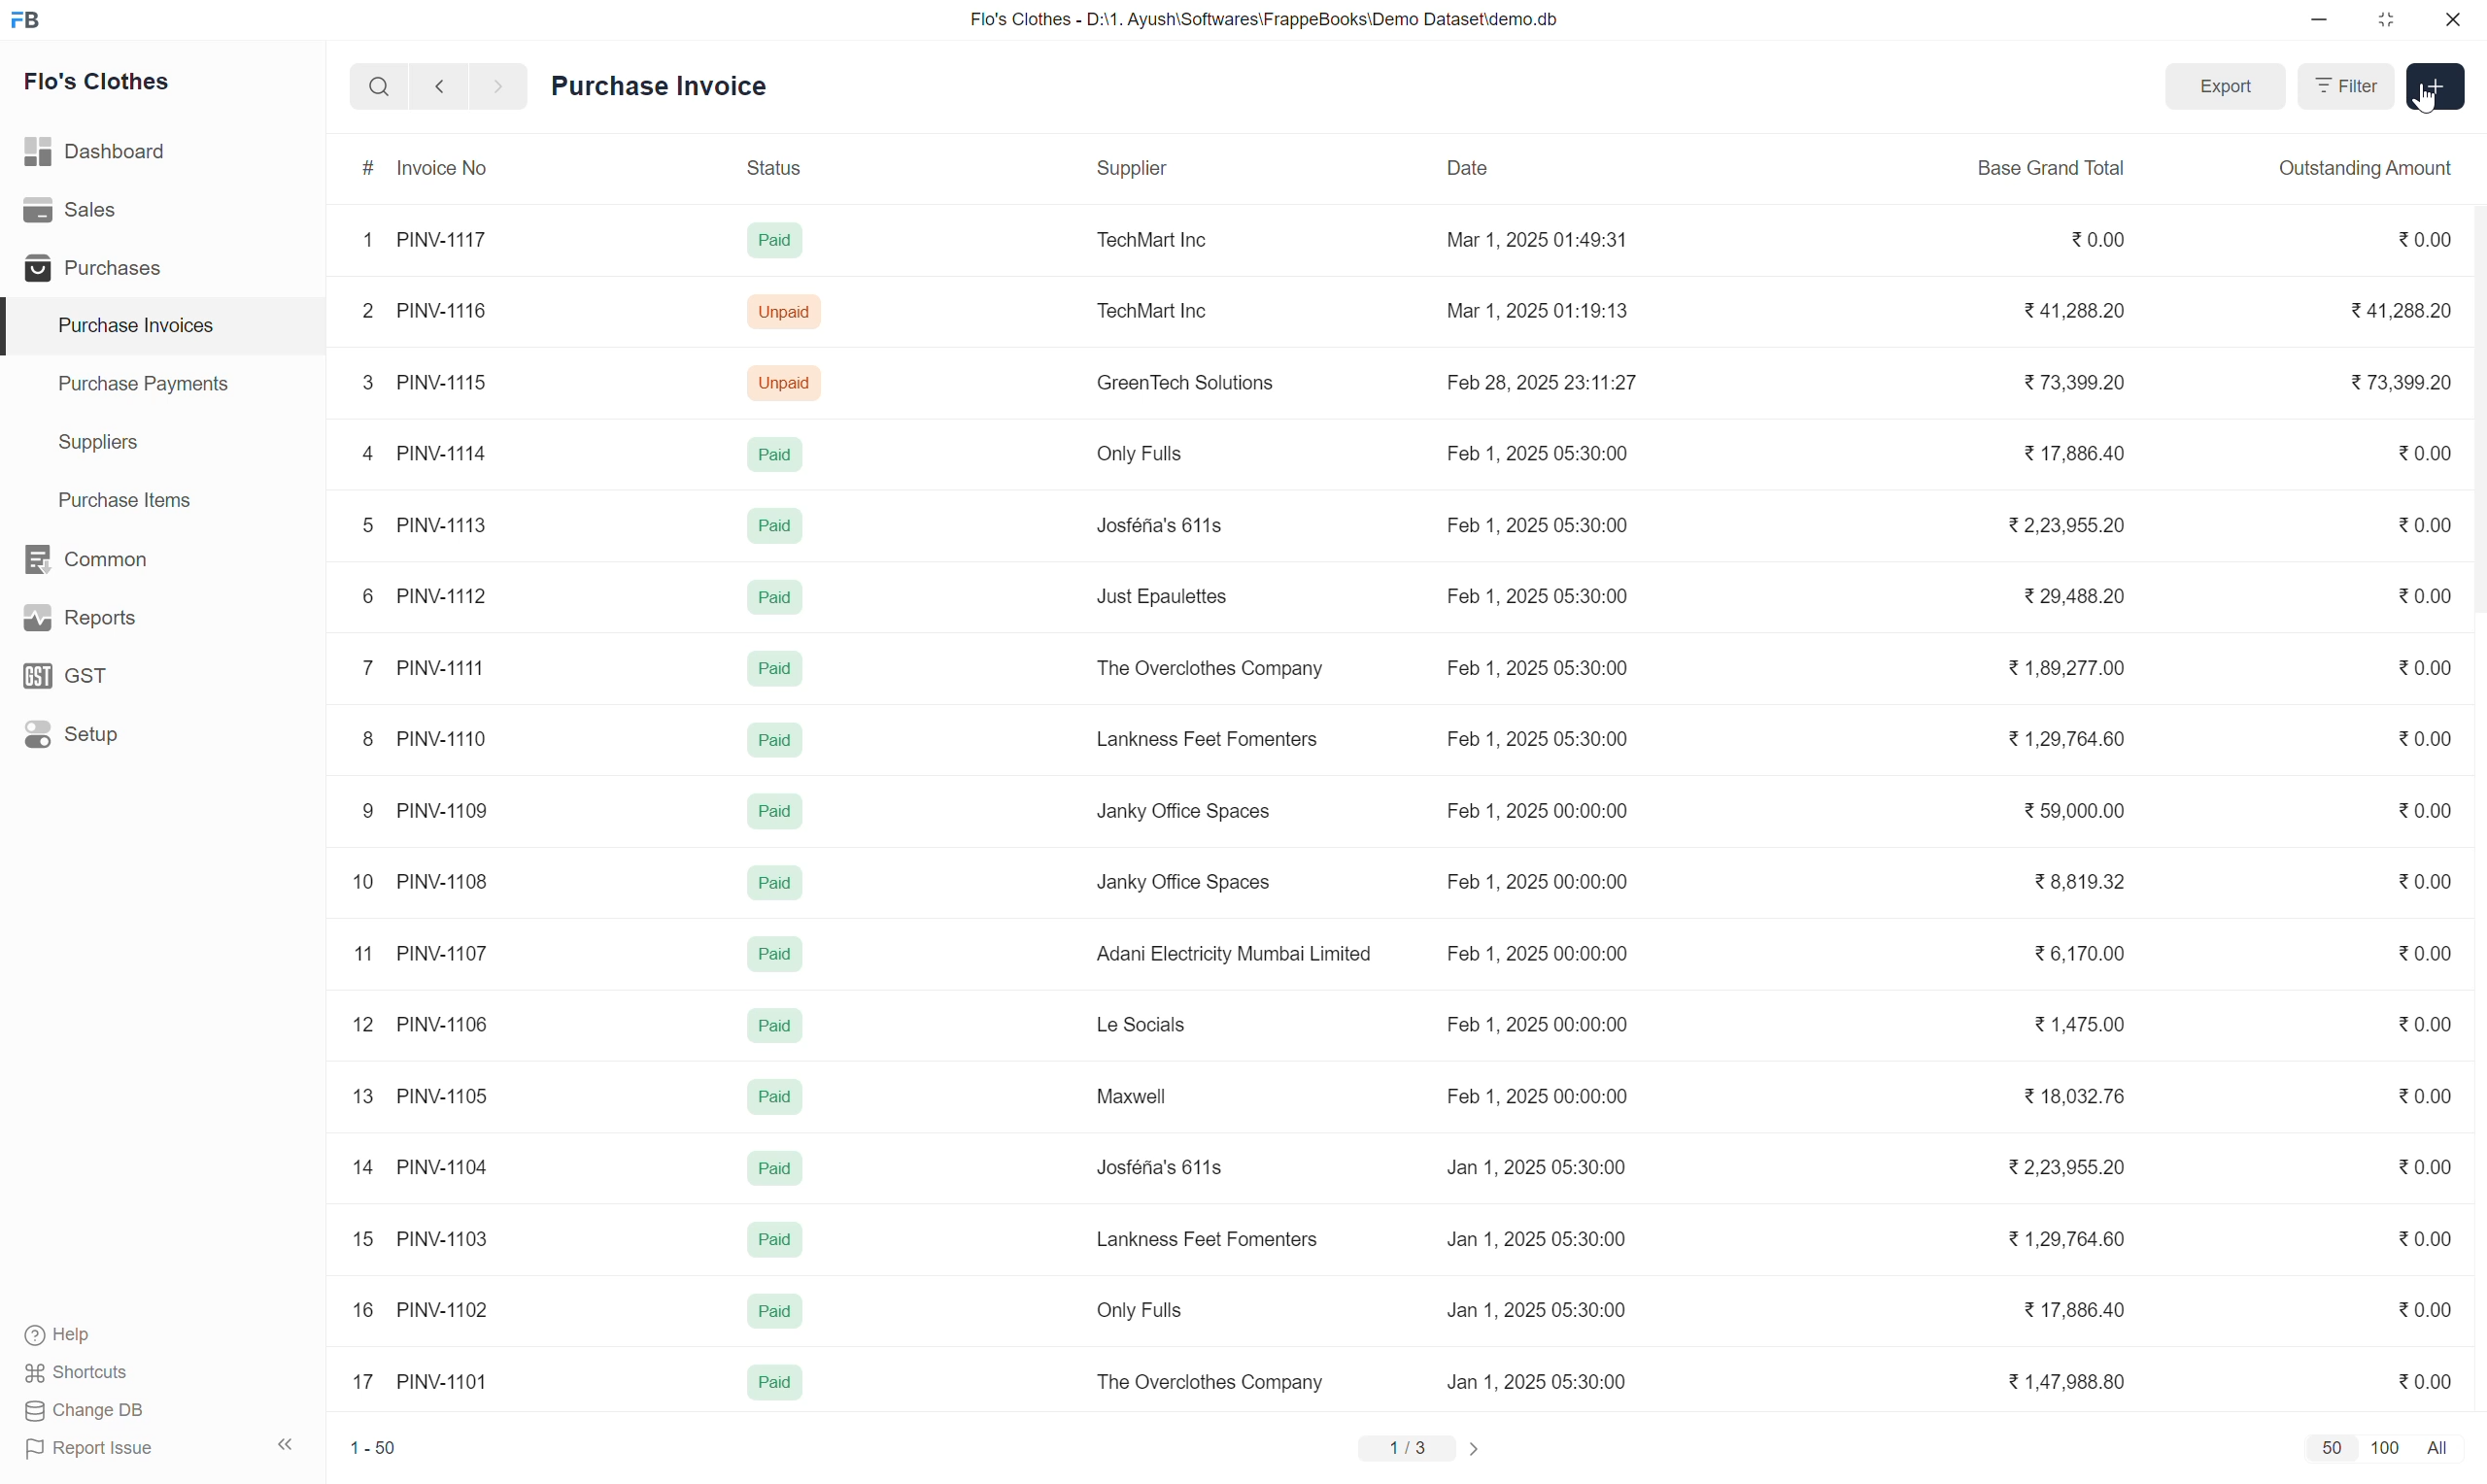 This screenshot has height=1484, width=2487. Describe the element at coordinates (421, 1308) in the screenshot. I see `16 PINV-1102` at that location.